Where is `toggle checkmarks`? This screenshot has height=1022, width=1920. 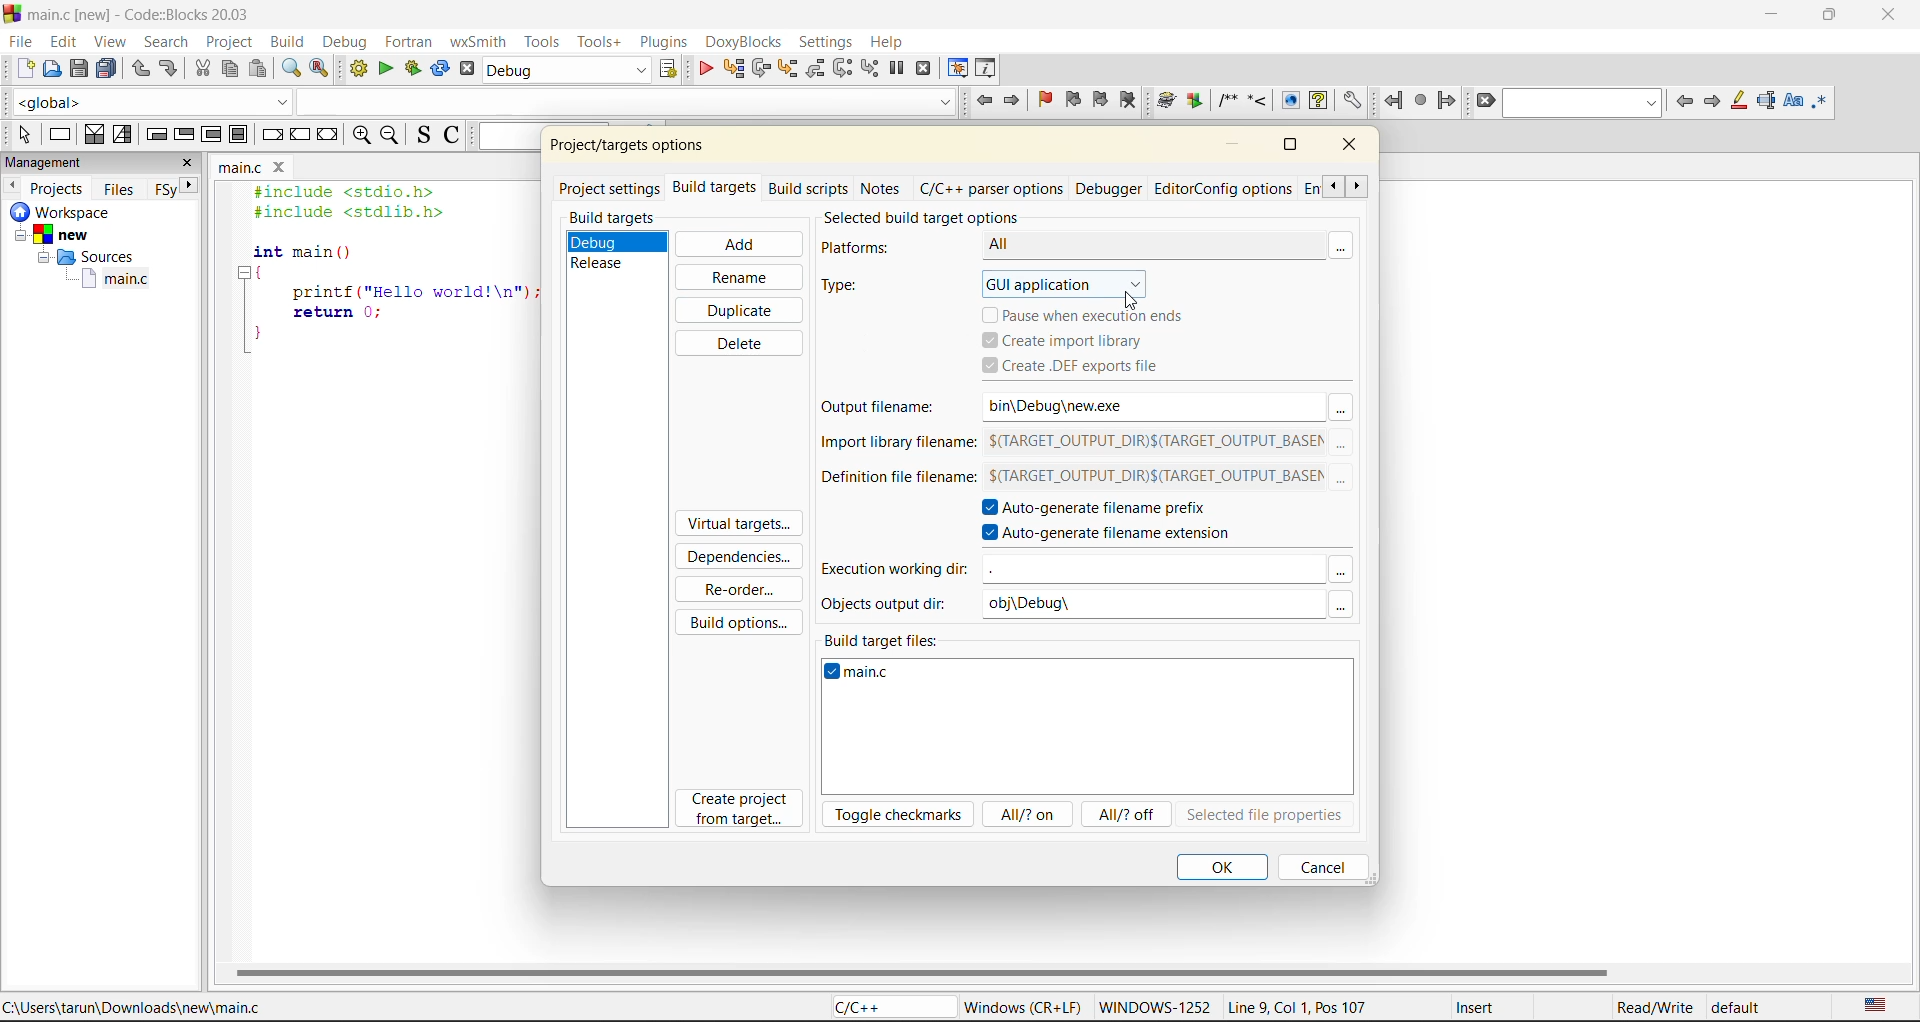 toggle checkmarks is located at coordinates (900, 815).